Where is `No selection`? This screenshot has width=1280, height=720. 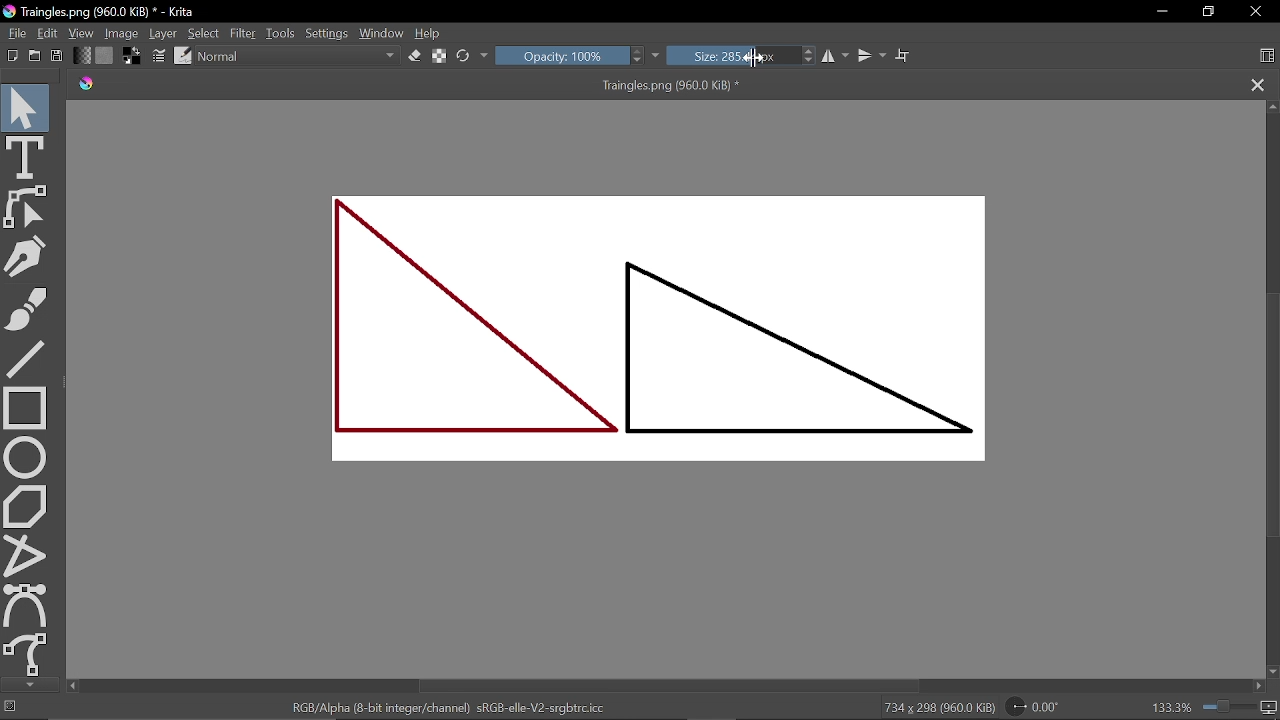 No selection is located at coordinates (12, 708).